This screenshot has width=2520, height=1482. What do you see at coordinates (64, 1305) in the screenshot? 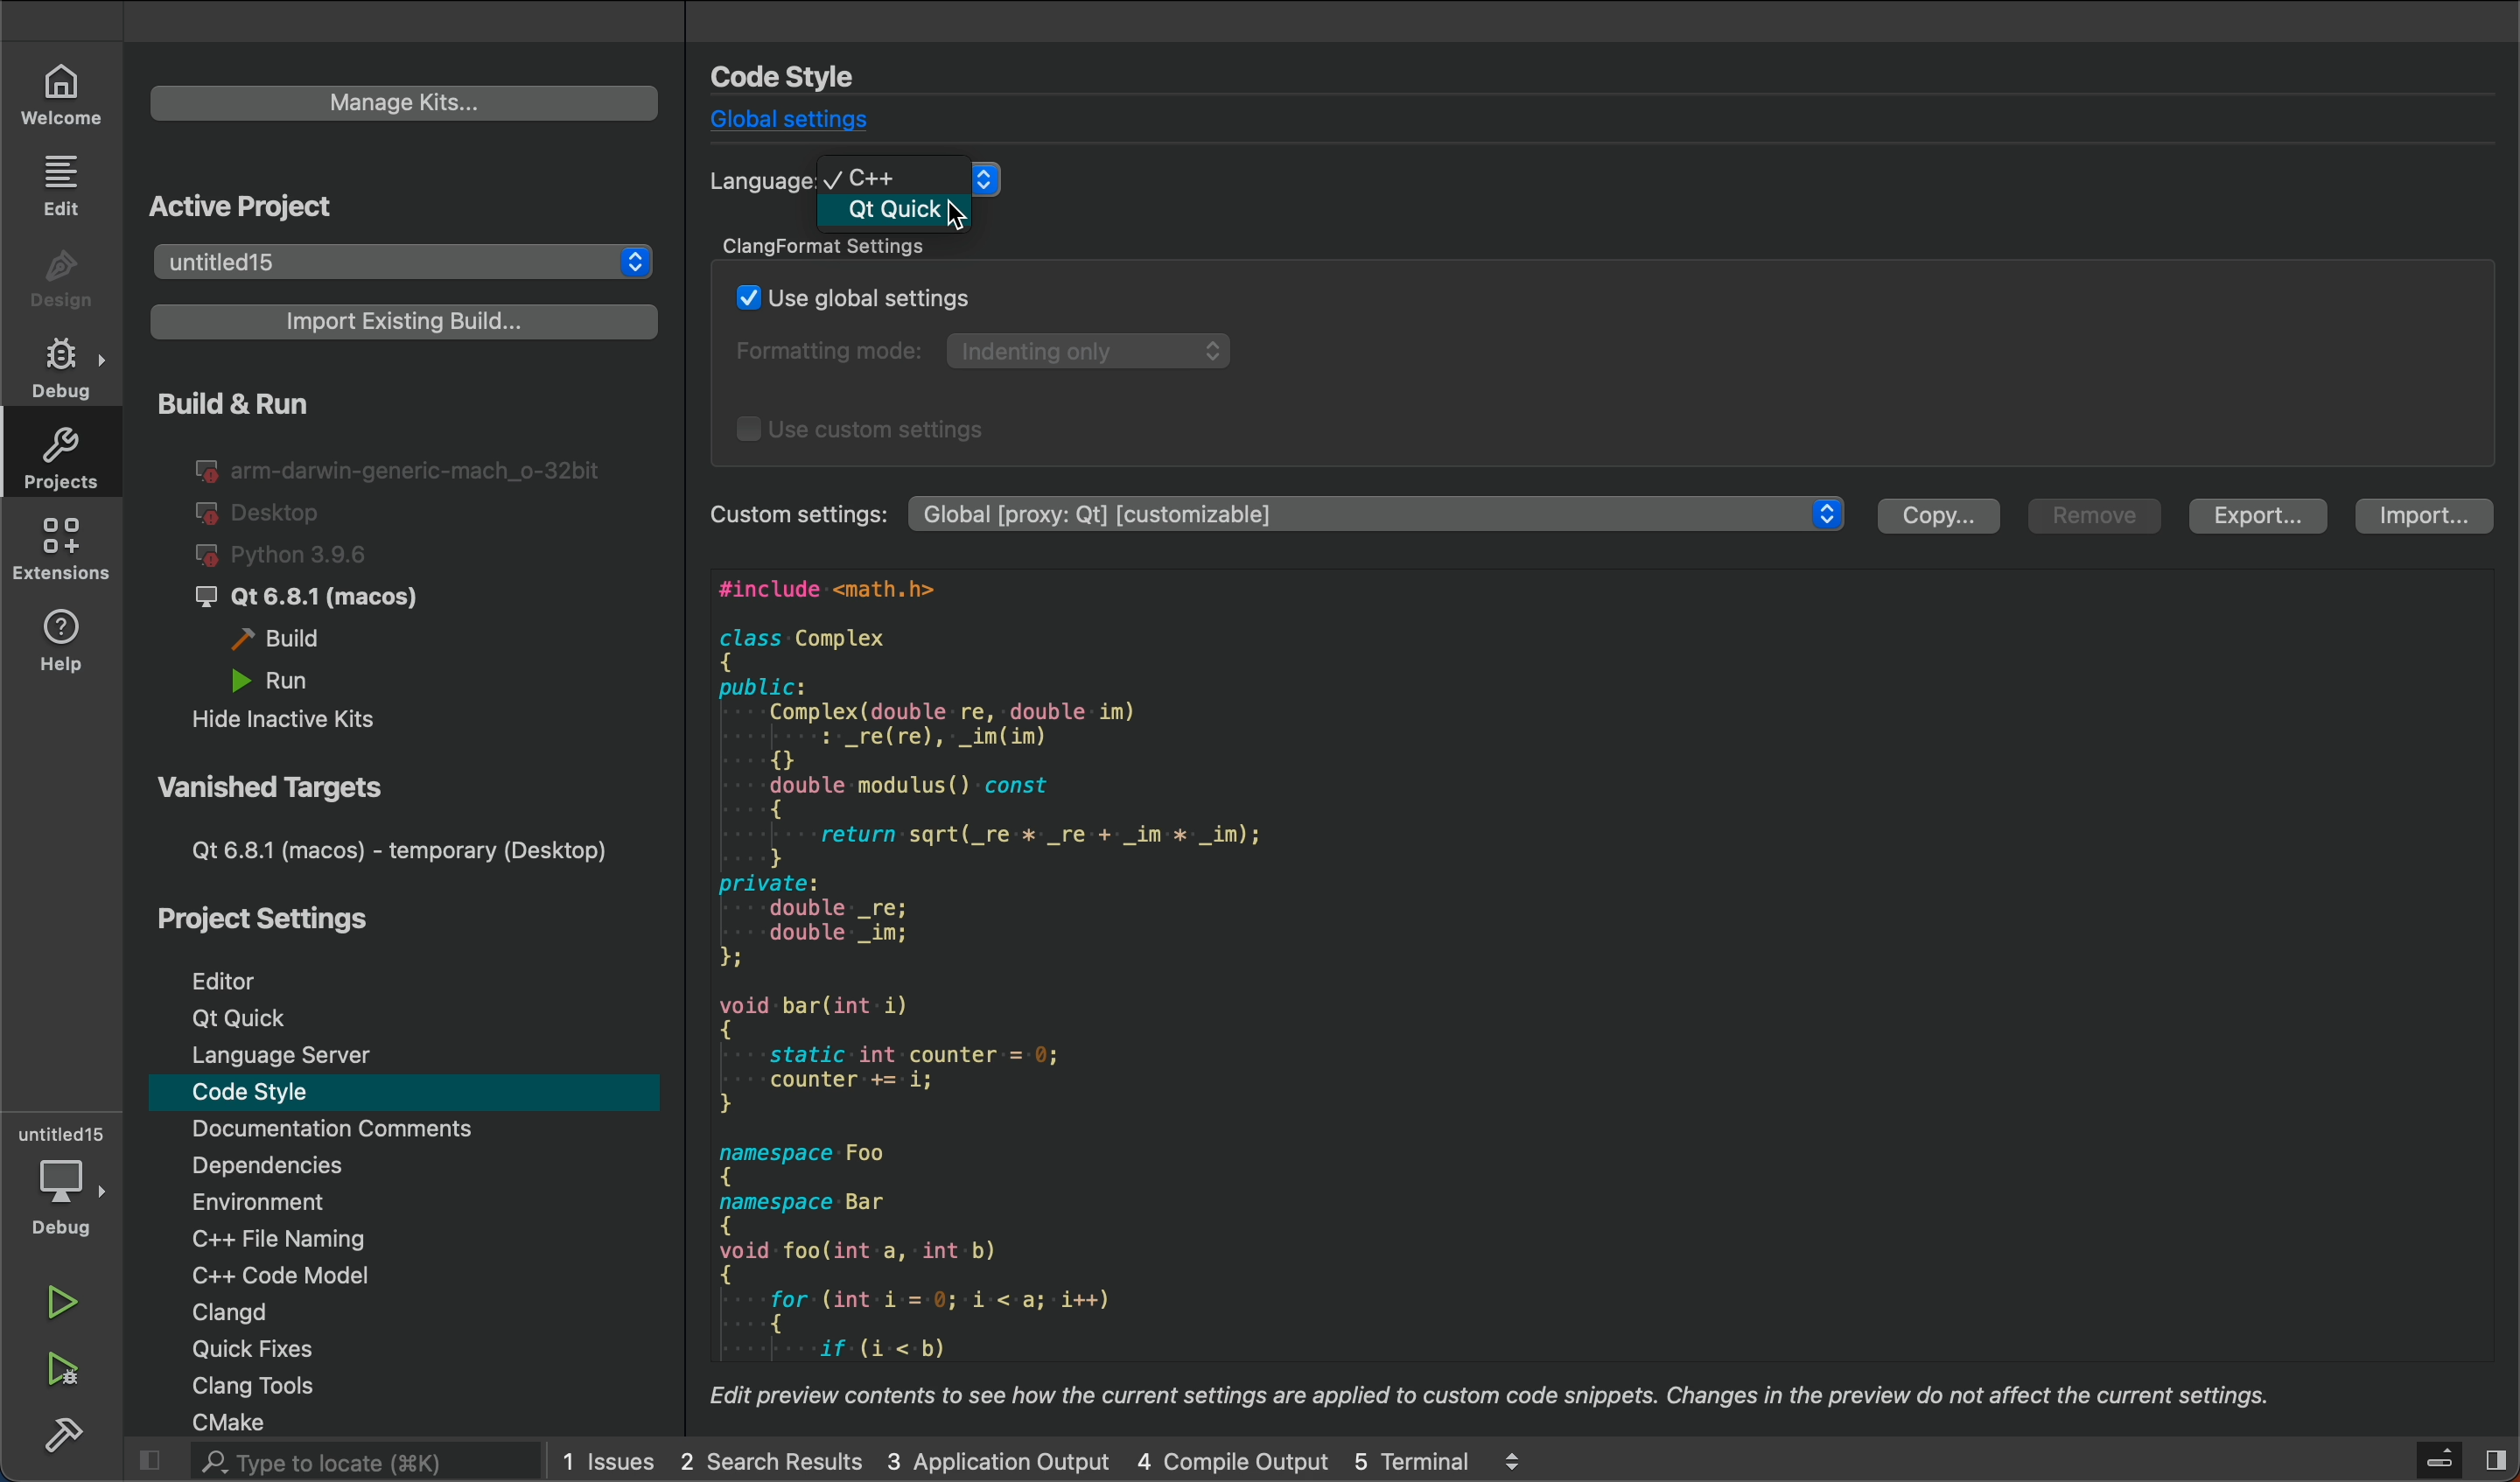
I see `run` at bounding box center [64, 1305].